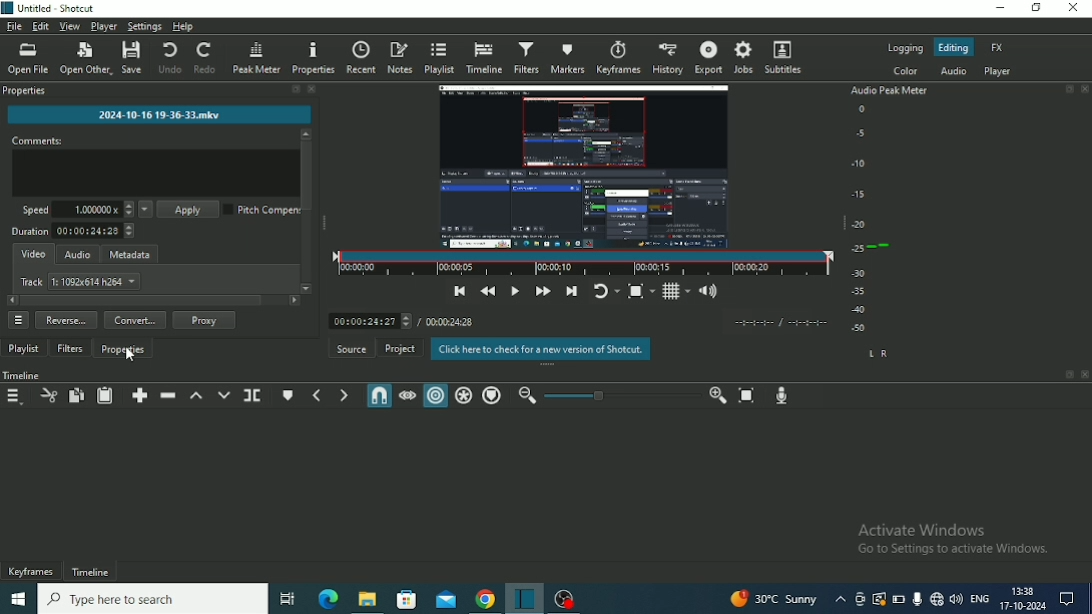 Image resolution: width=1092 pixels, height=614 pixels. Describe the element at coordinates (435, 396) in the screenshot. I see `Ripple` at that location.